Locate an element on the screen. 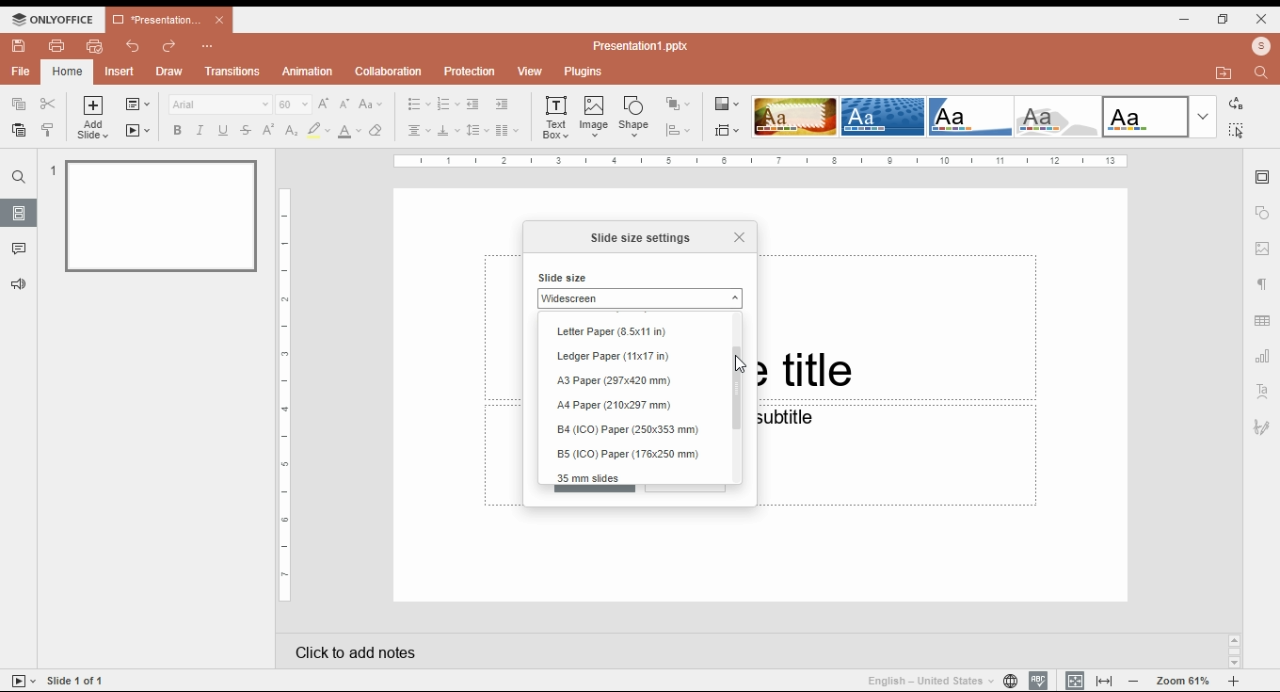 Image resolution: width=1280 pixels, height=692 pixels. table settings is located at coordinates (1264, 323).